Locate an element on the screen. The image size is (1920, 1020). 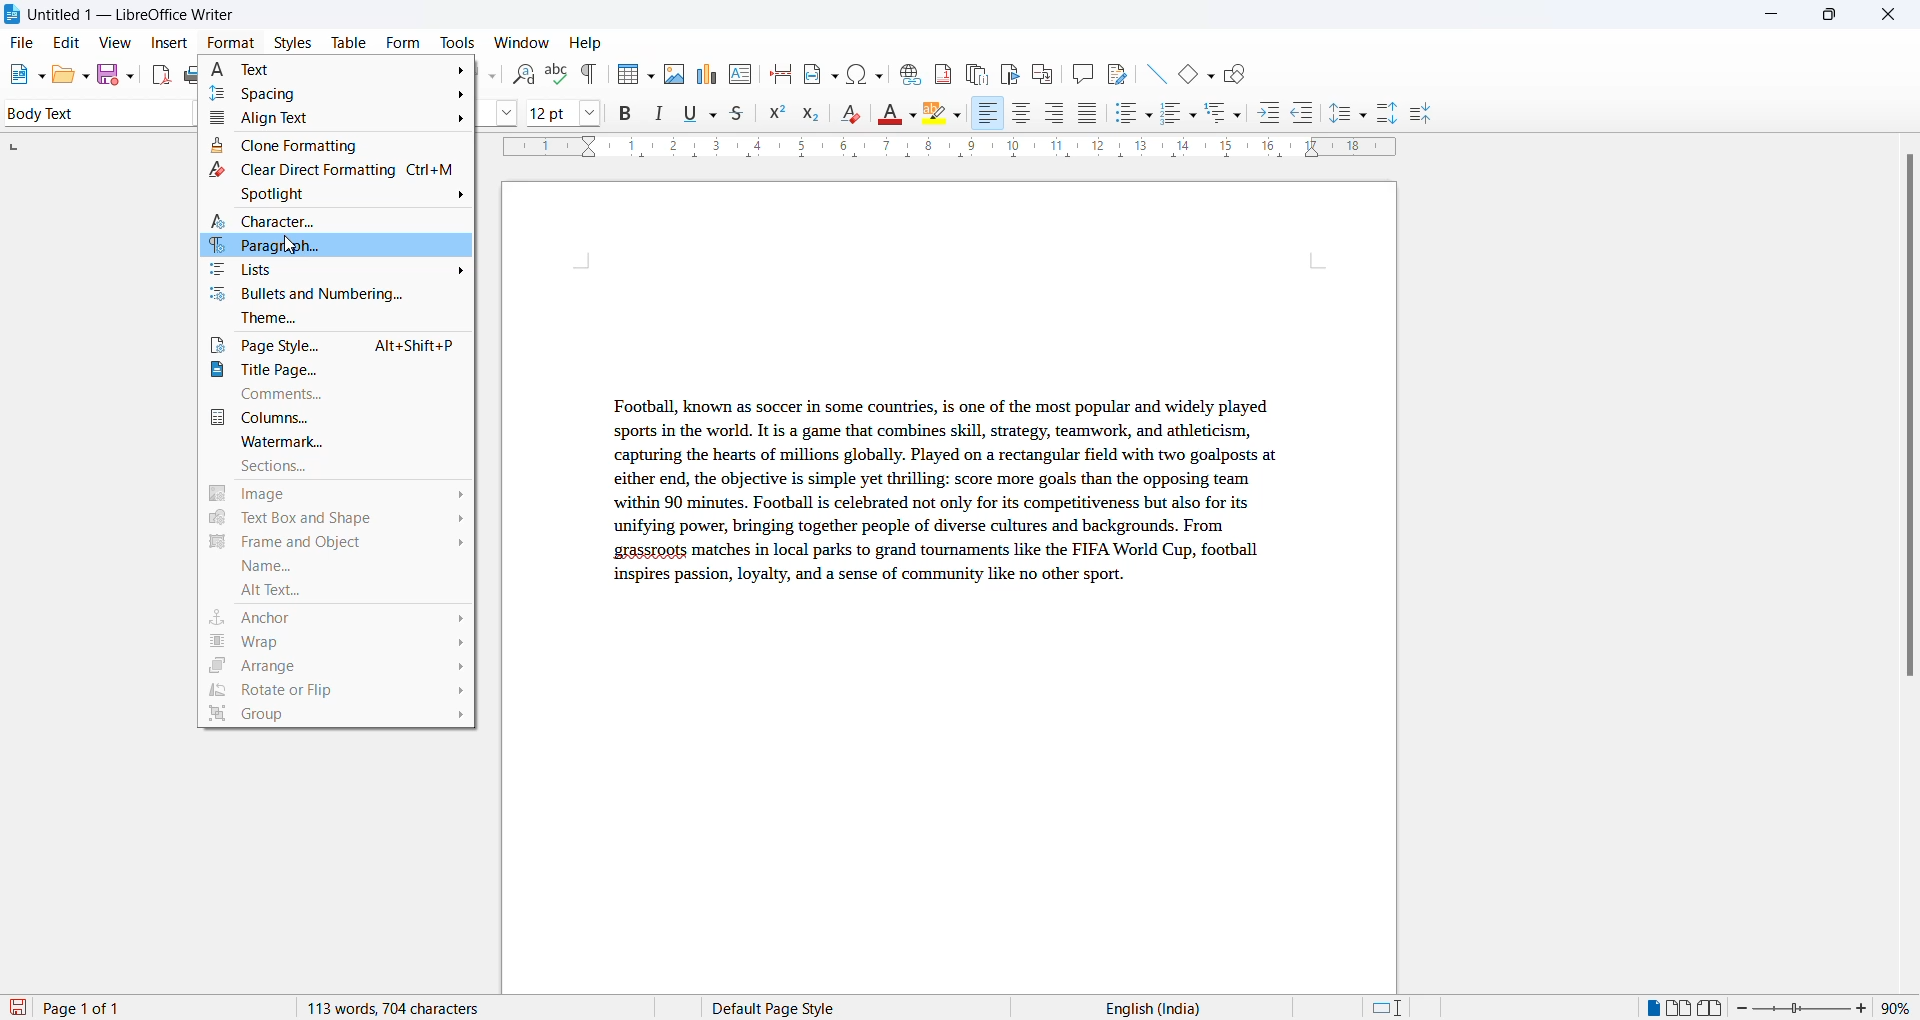
arrange is located at coordinates (334, 668).